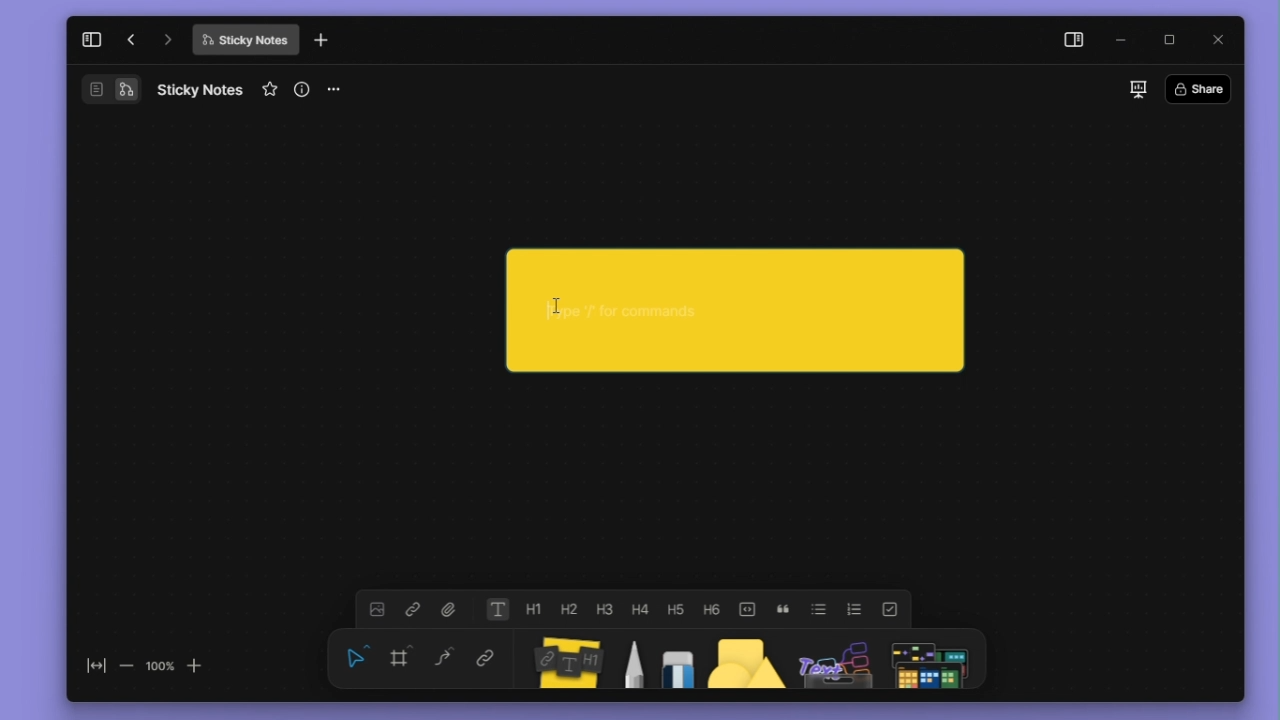 The height and width of the screenshot is (720, 1280). Describe the element at coordinates (537, 608) in the screenshot. I see `heading` at that location.